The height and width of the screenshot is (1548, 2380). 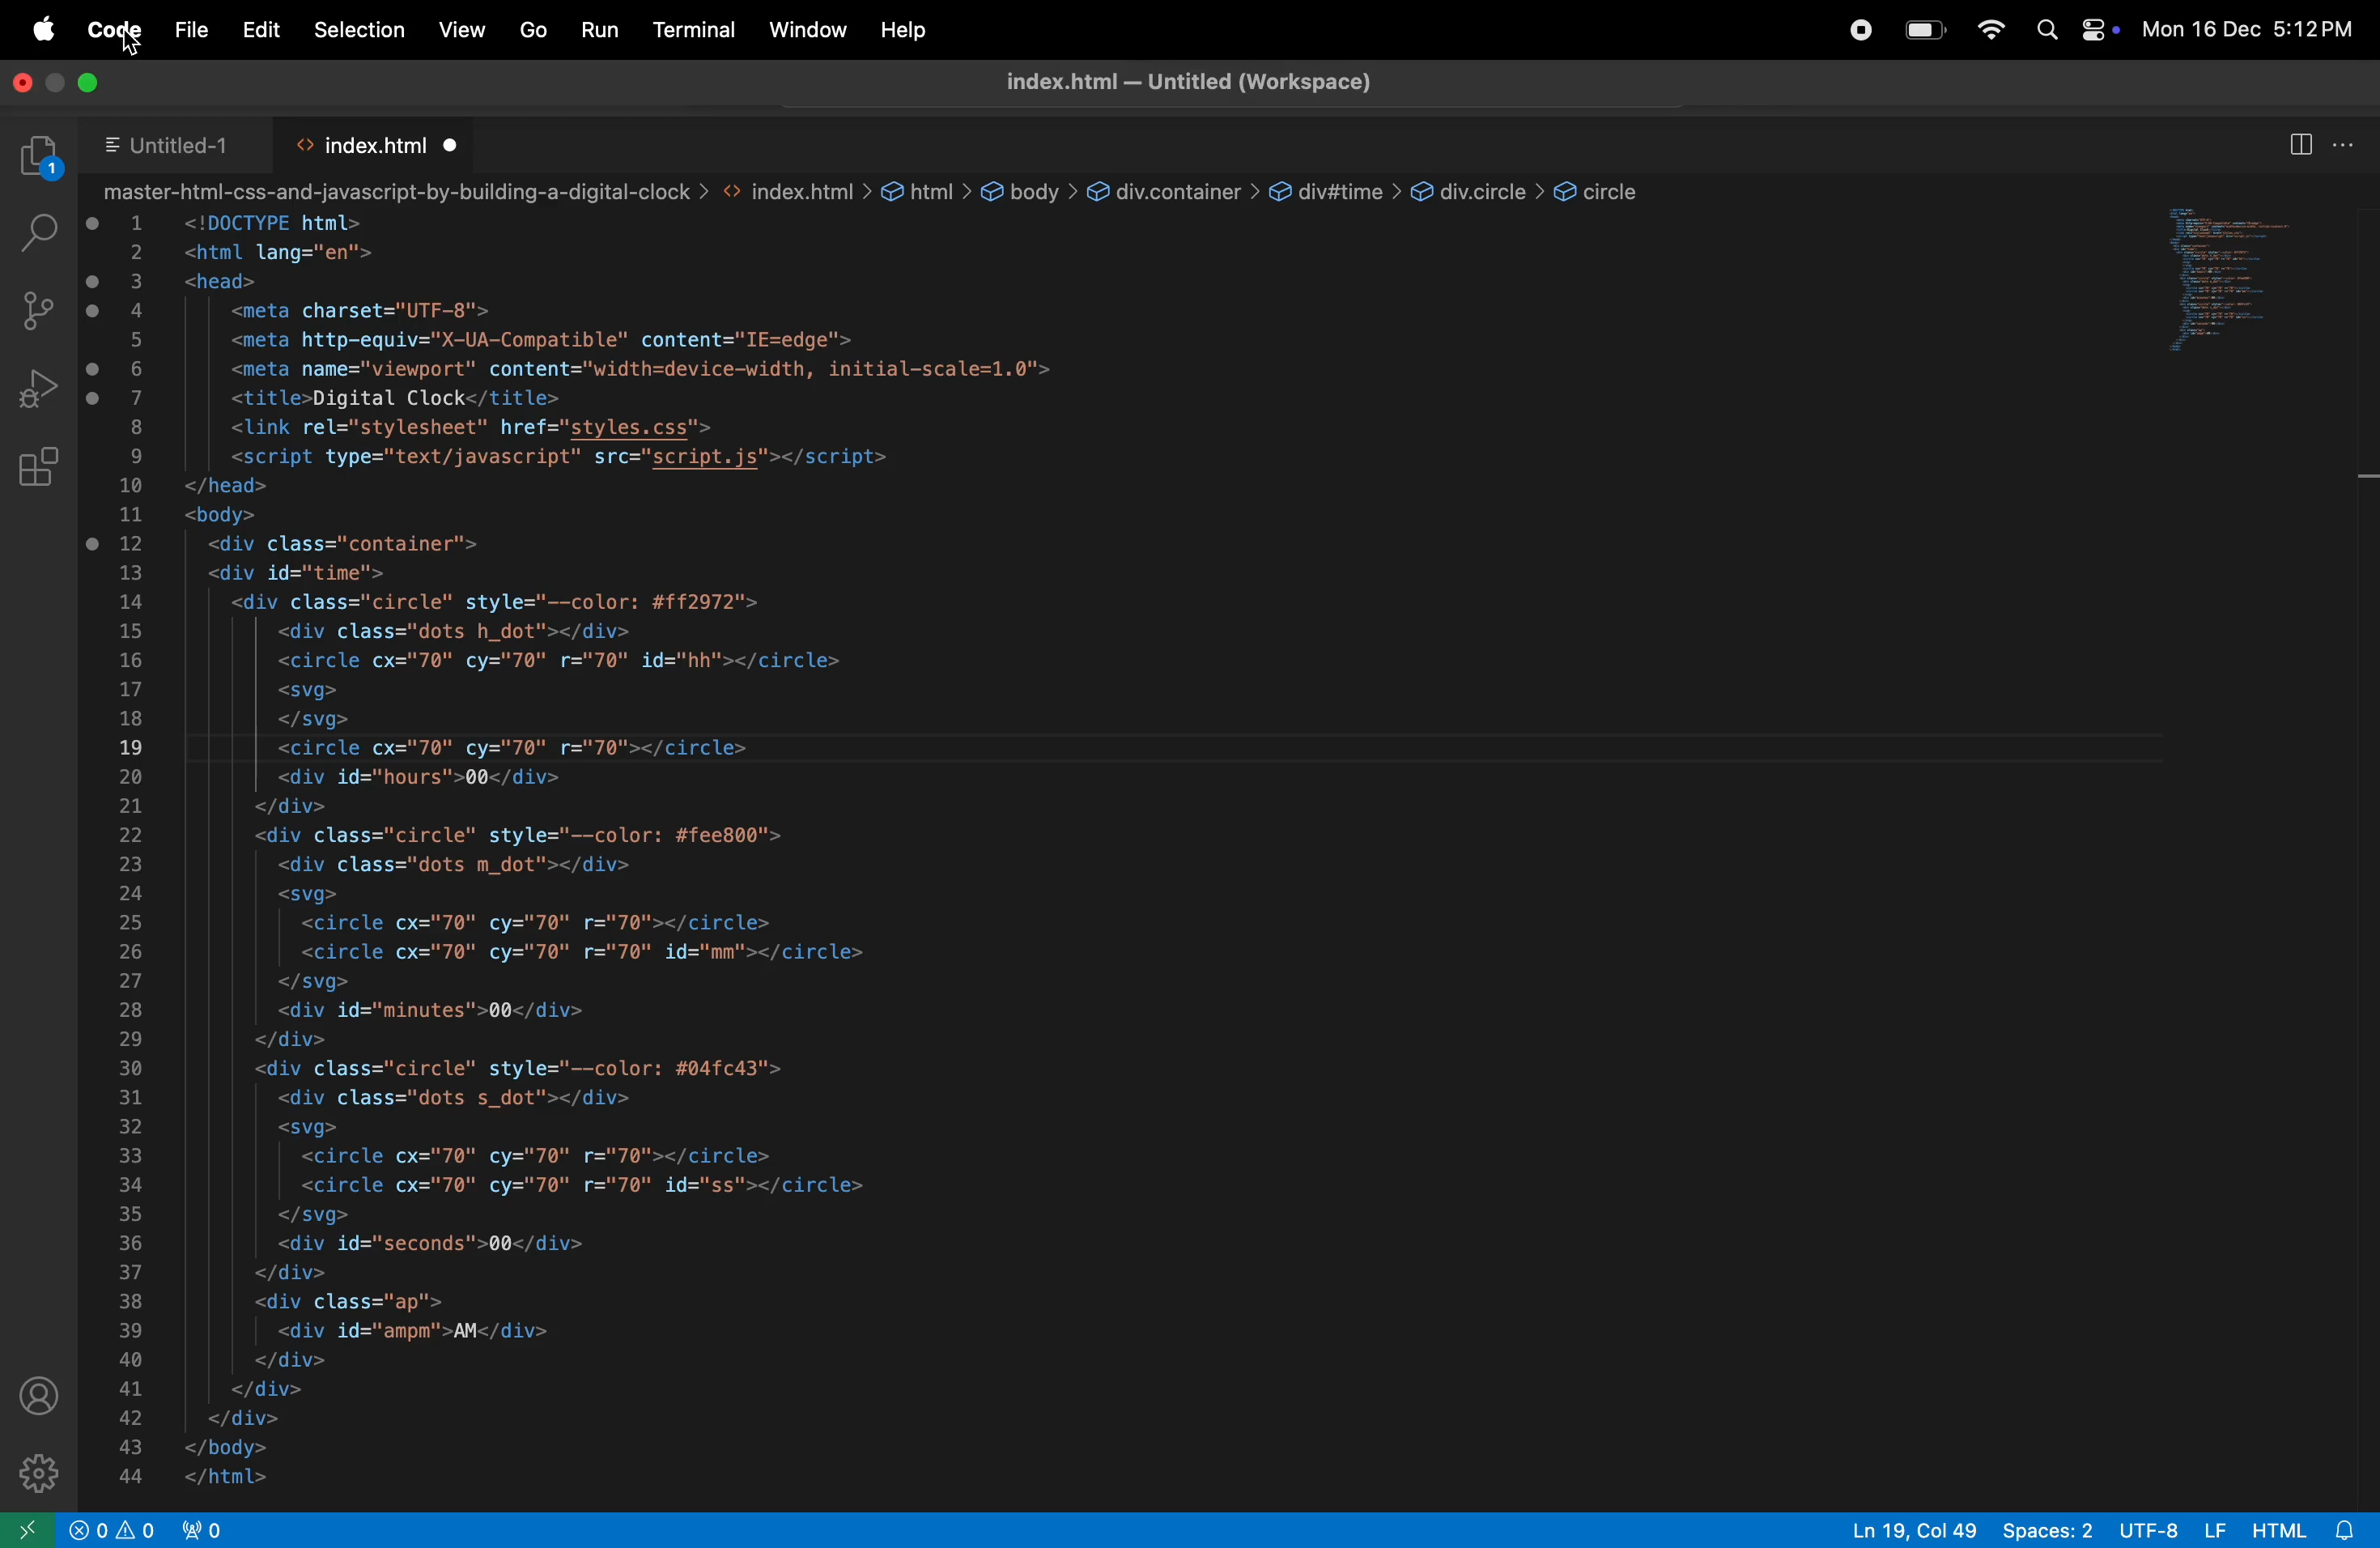 I want to click on <div class="circle" style="--color: #04fc43">, so click(x=526, y=1067).